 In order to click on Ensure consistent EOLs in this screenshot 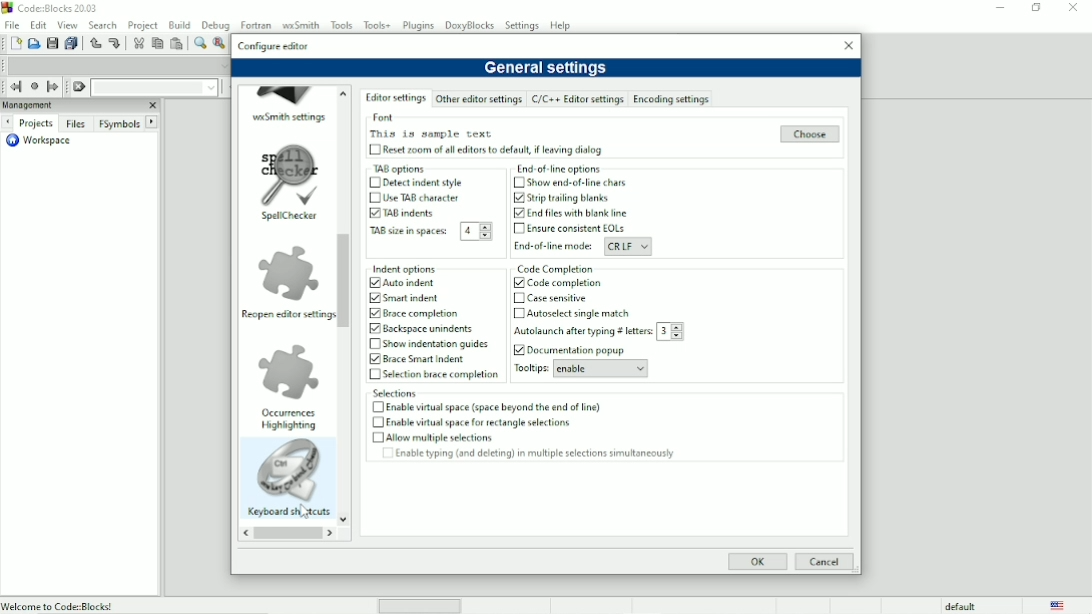, I will do `click(580, 228)`.